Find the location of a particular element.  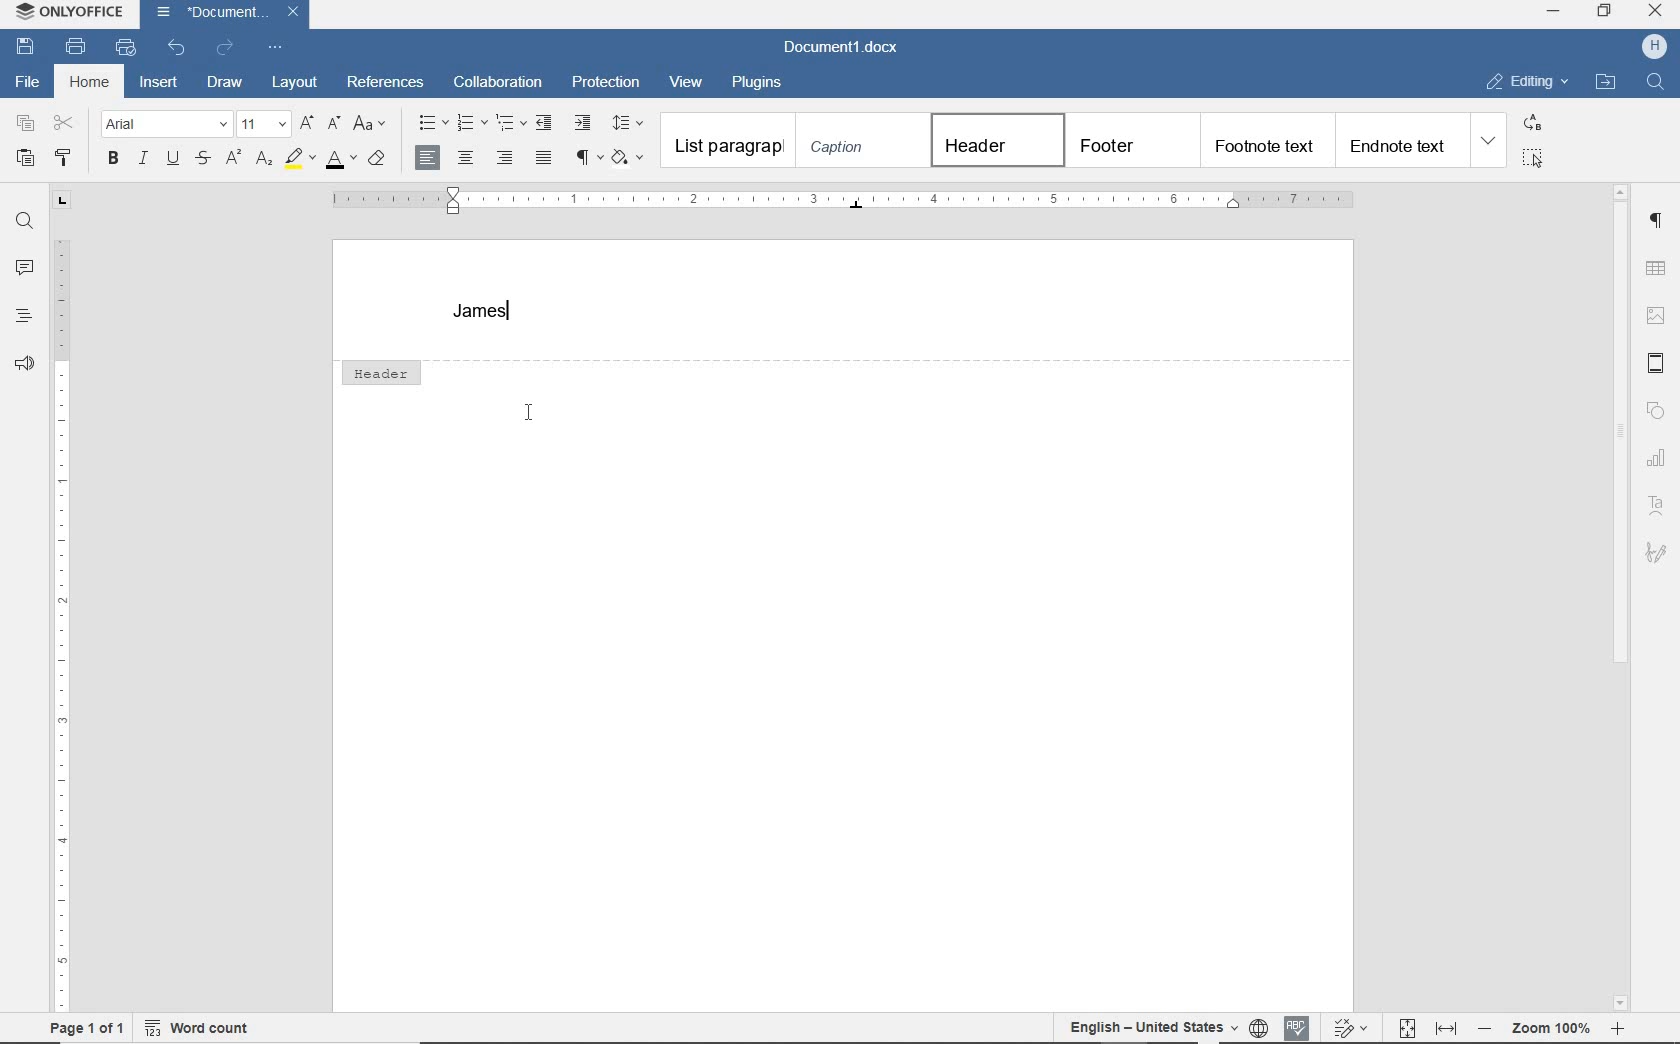

Normal is located at coordinates (728, 141).